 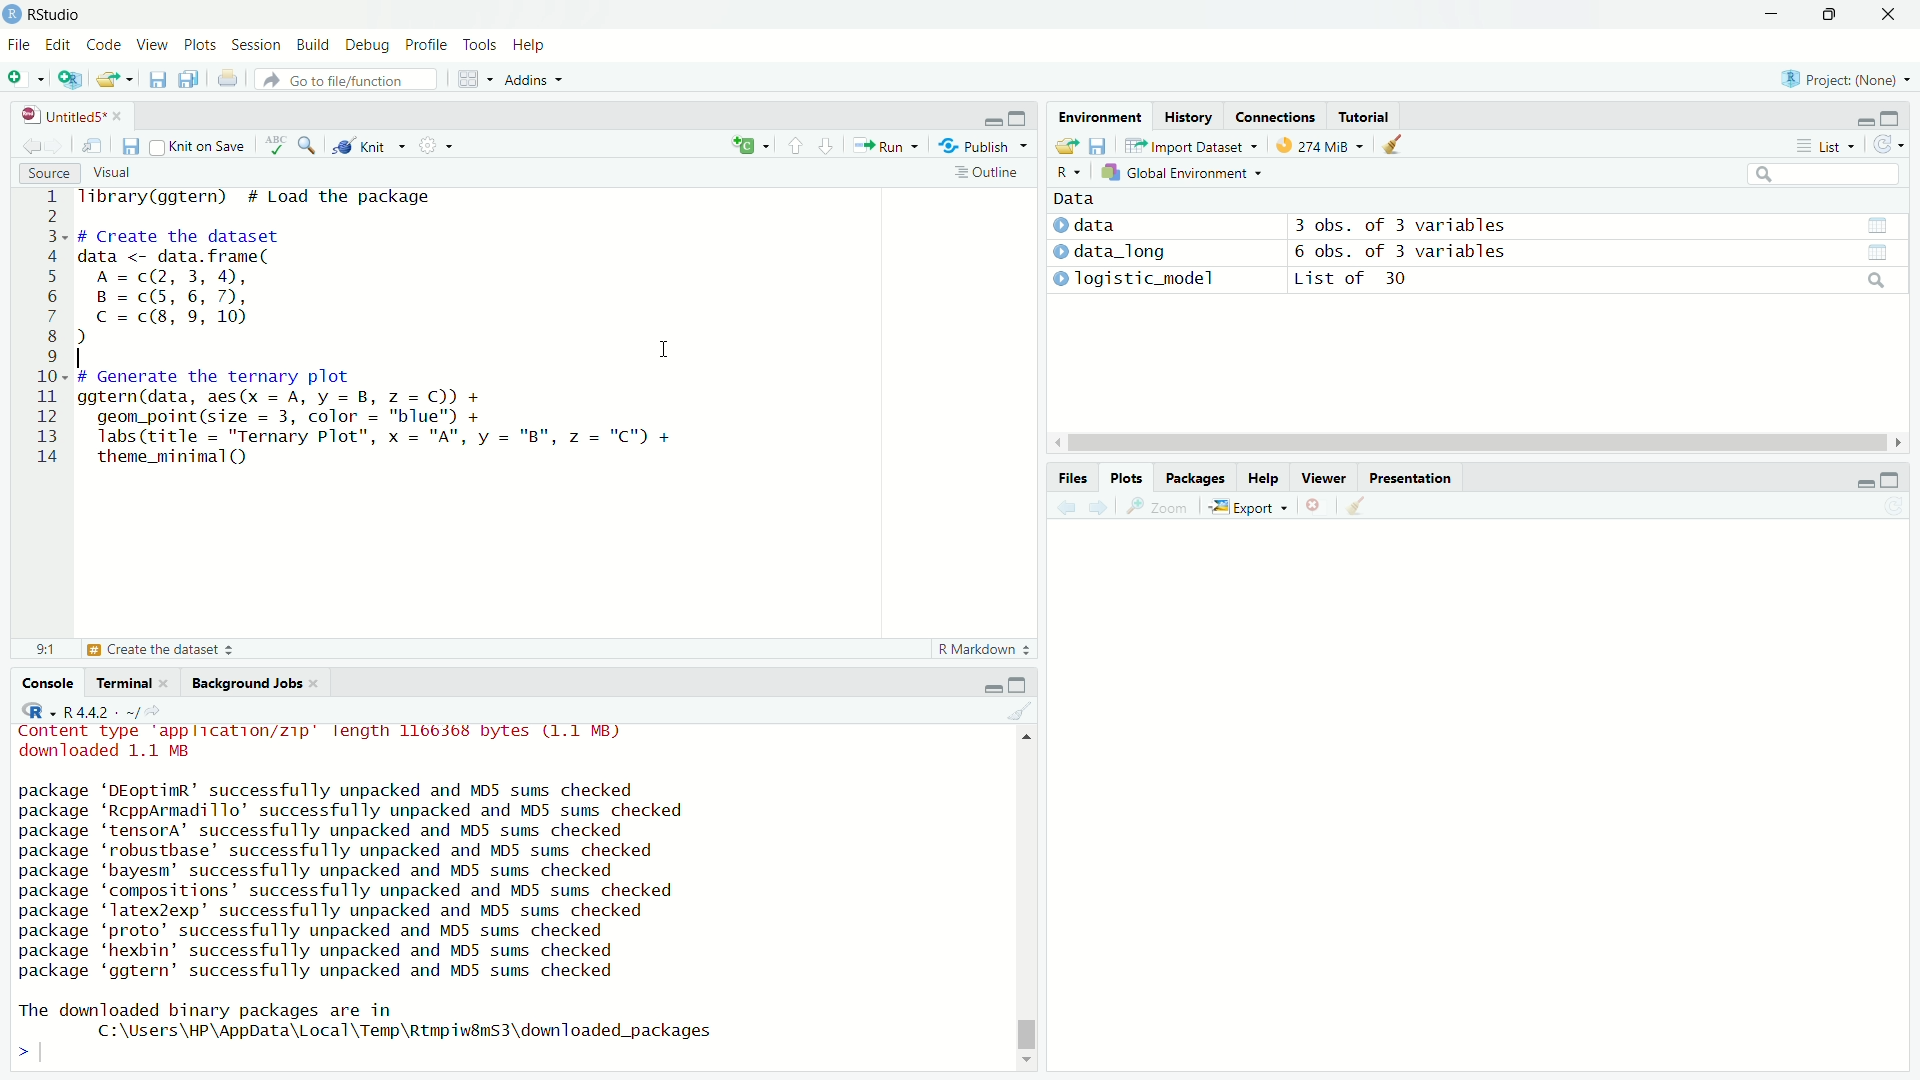 I want to click on refresh, so click(x=1888, y=148).